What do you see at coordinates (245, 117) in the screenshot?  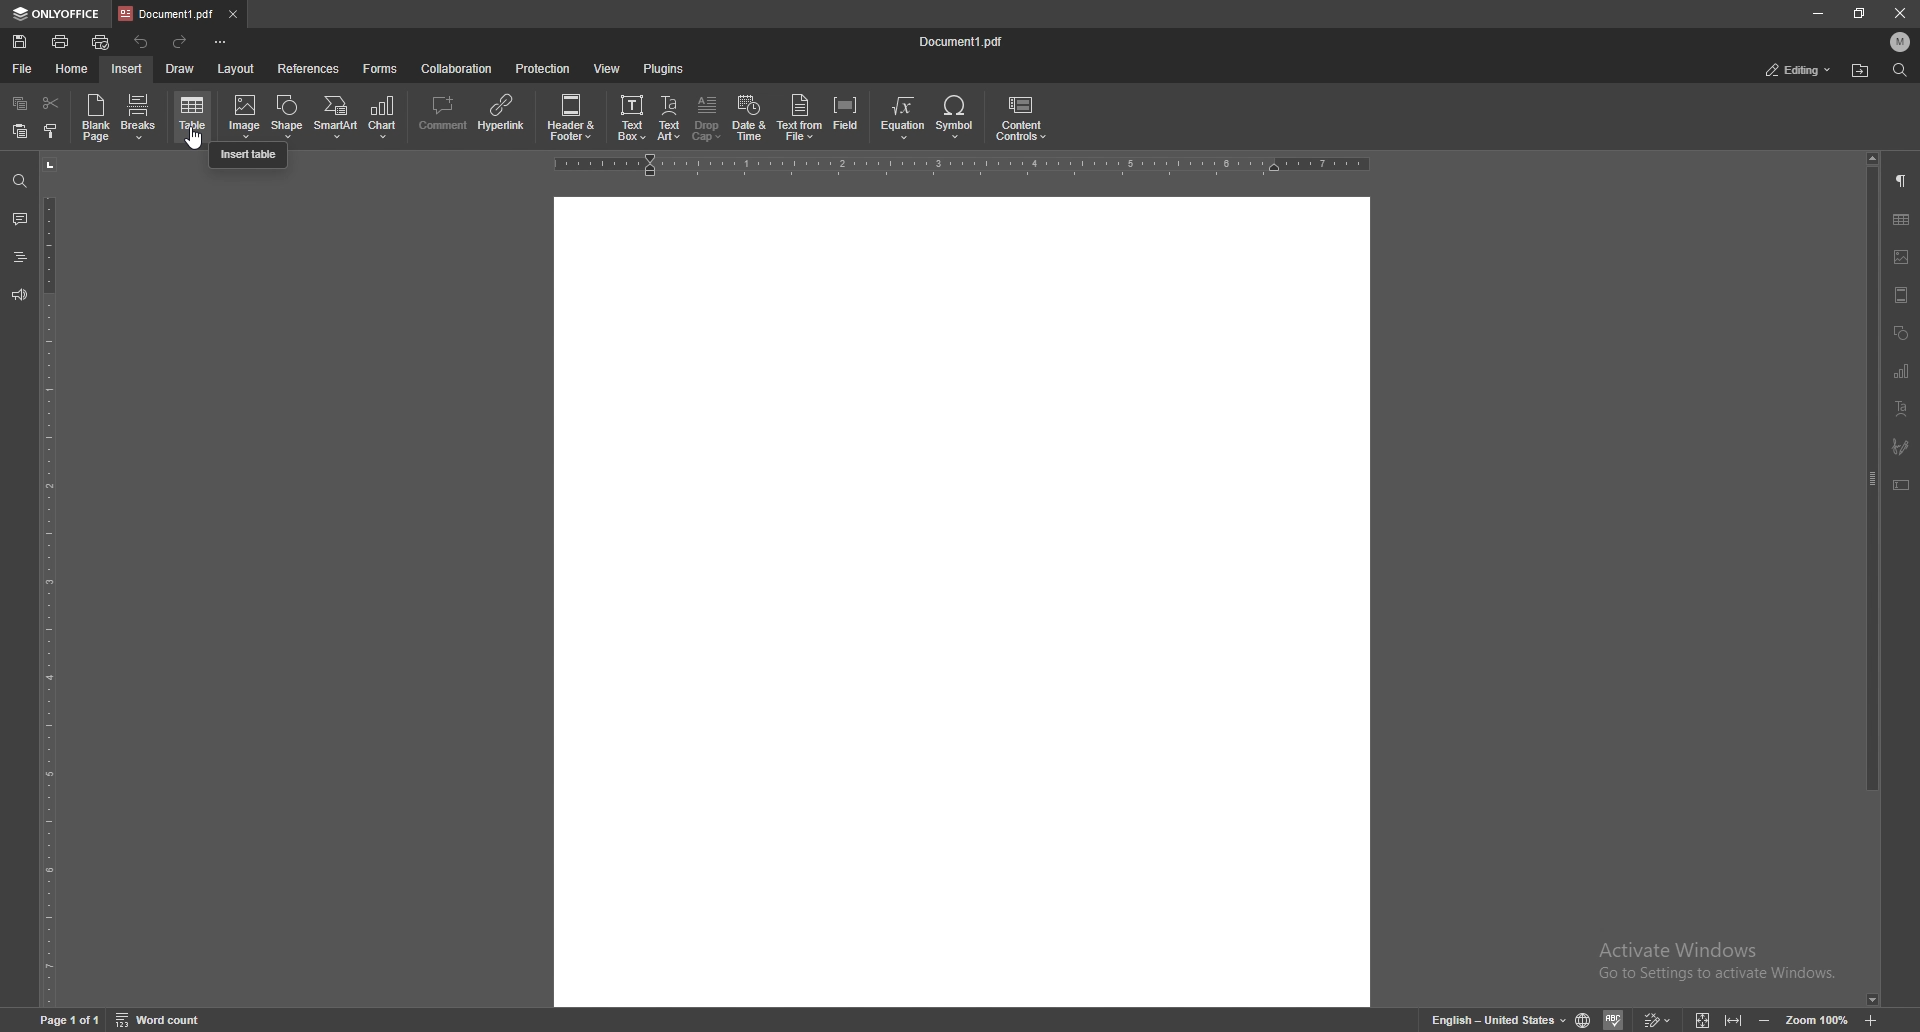 I see `image` at bounding box center [245, 117].